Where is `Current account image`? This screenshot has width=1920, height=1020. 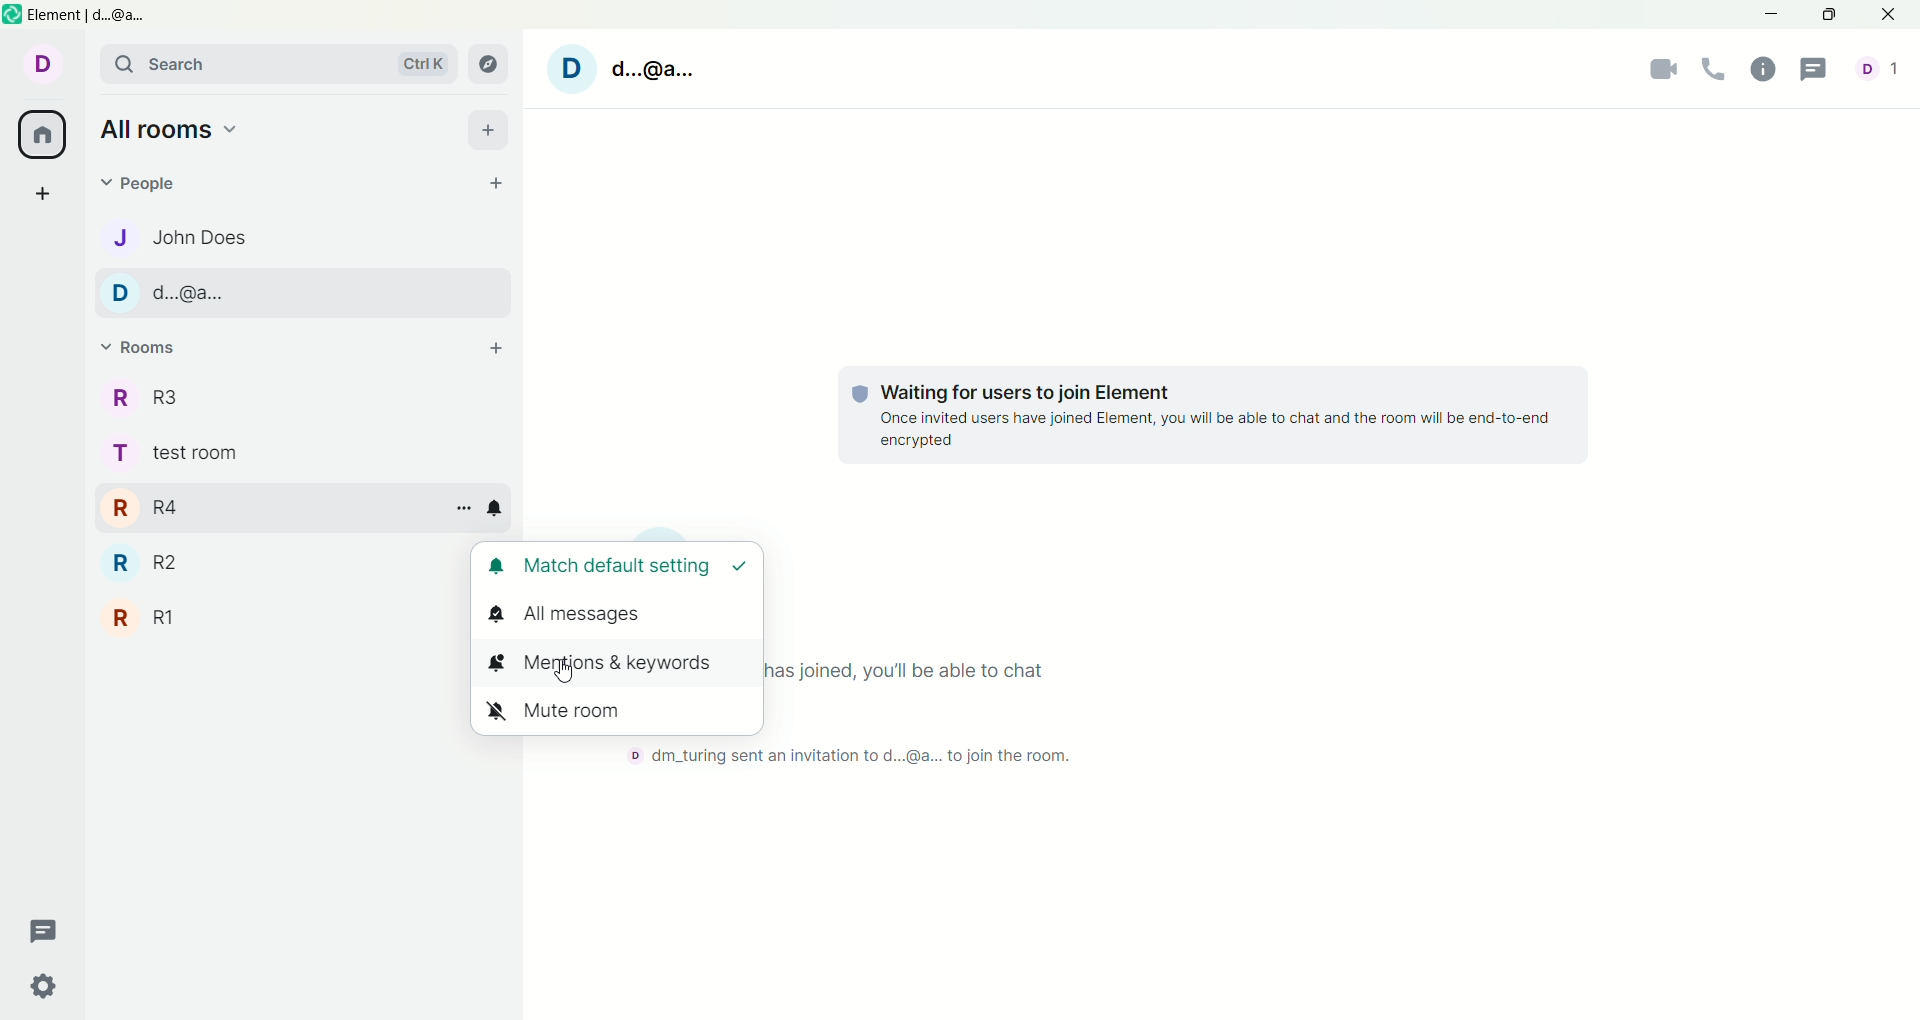 Current account image is located at coordinates (571, 68).